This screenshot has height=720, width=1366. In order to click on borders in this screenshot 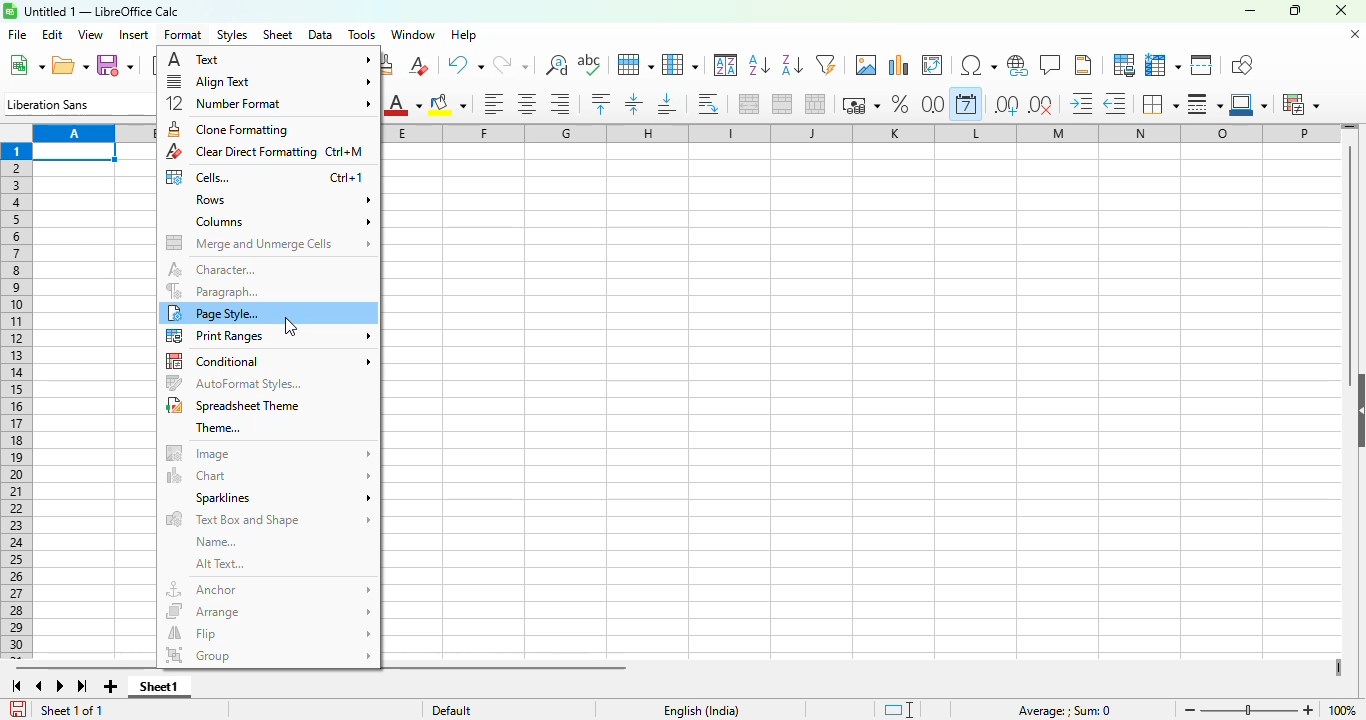, I will do `click(1159, 104)`.